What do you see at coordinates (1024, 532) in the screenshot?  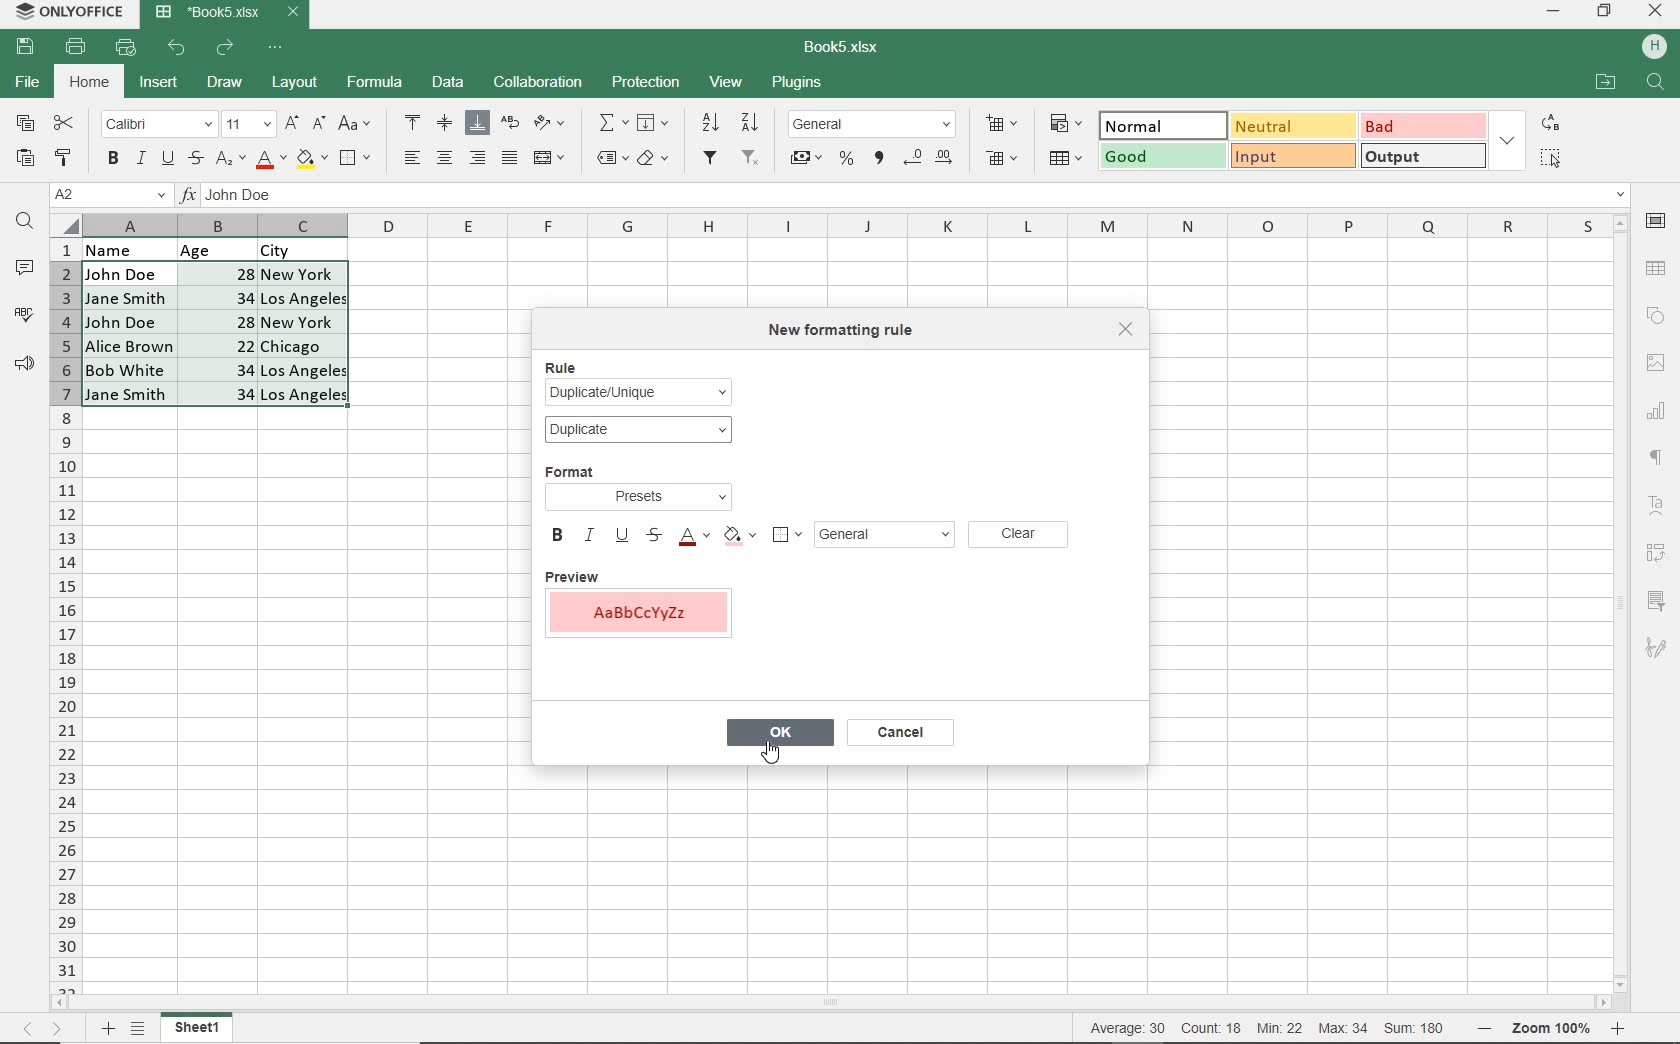 I see `CLEAR` at bounding box center [1024, 532].